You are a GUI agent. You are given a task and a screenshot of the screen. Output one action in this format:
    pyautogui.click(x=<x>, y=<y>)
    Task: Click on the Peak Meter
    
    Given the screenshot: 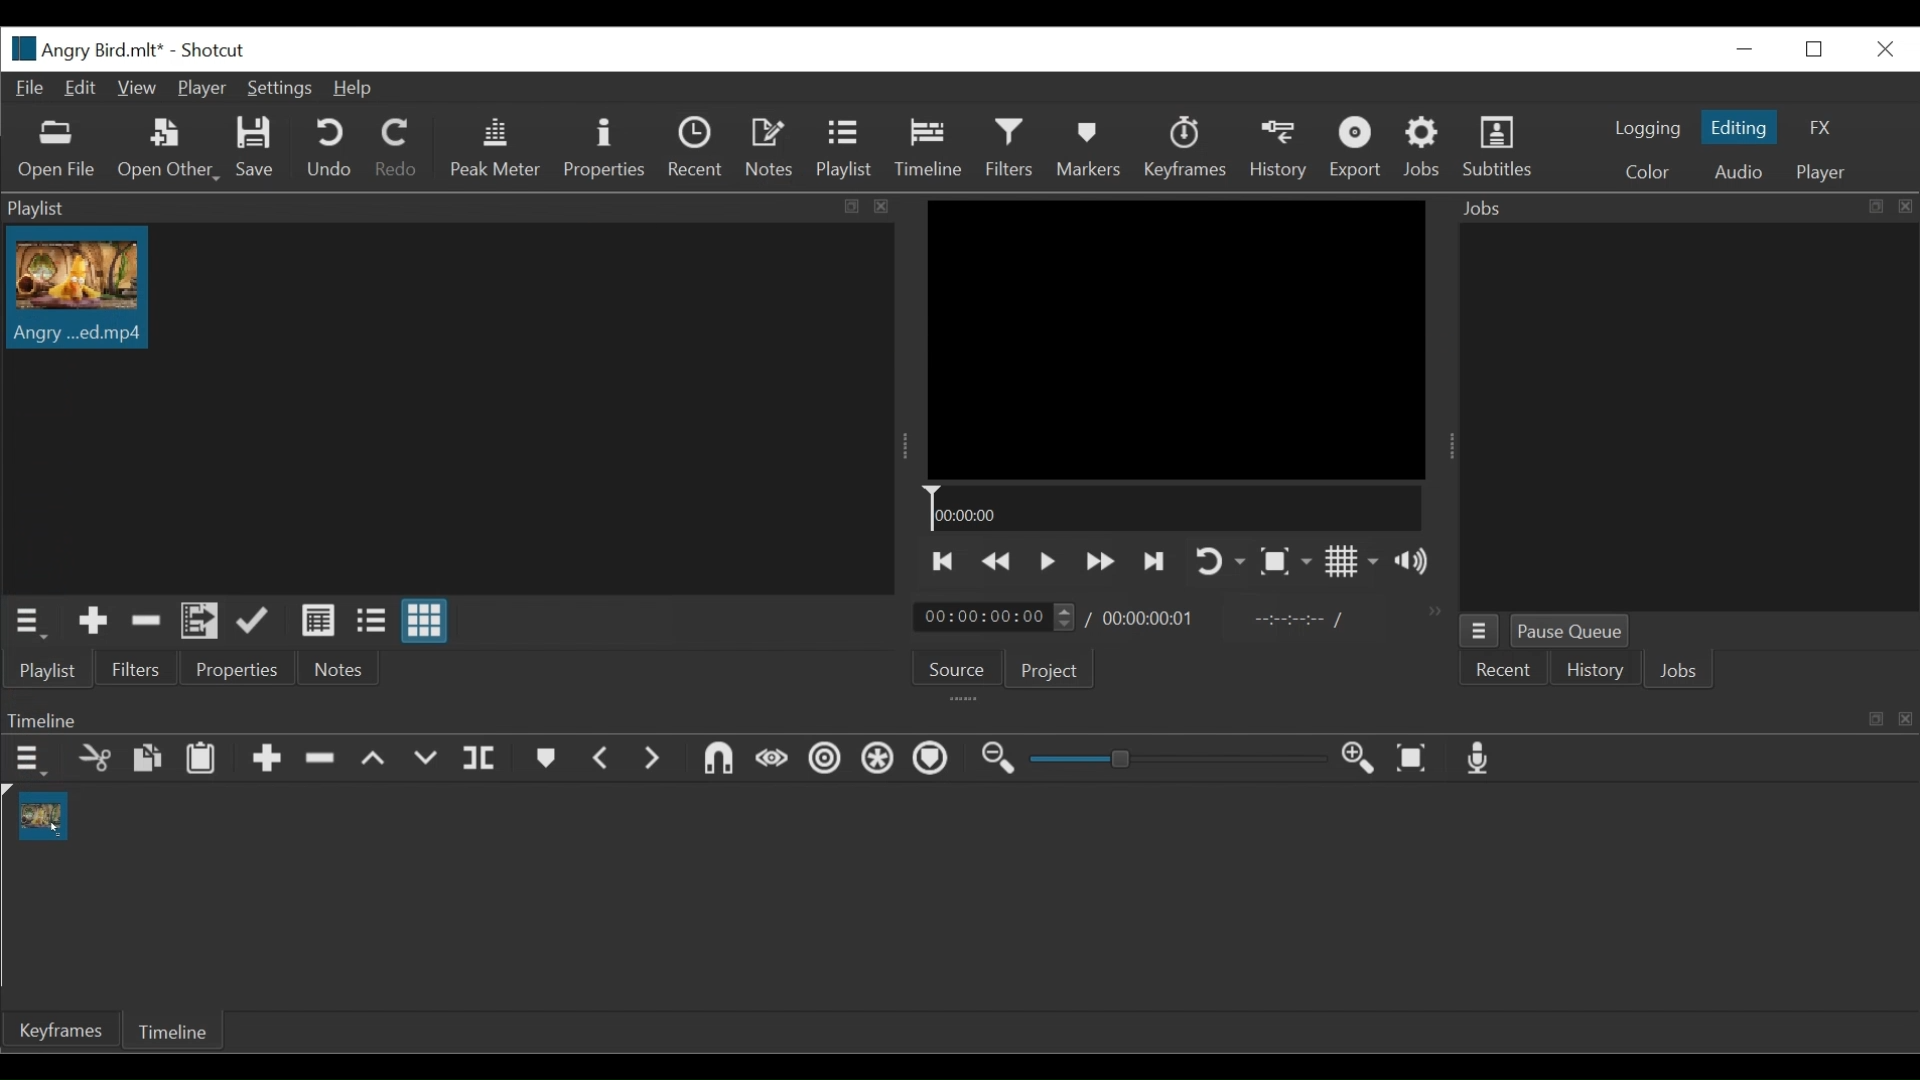 What is the action you would take?
    pyautogui.click(x=496, y=149)
    